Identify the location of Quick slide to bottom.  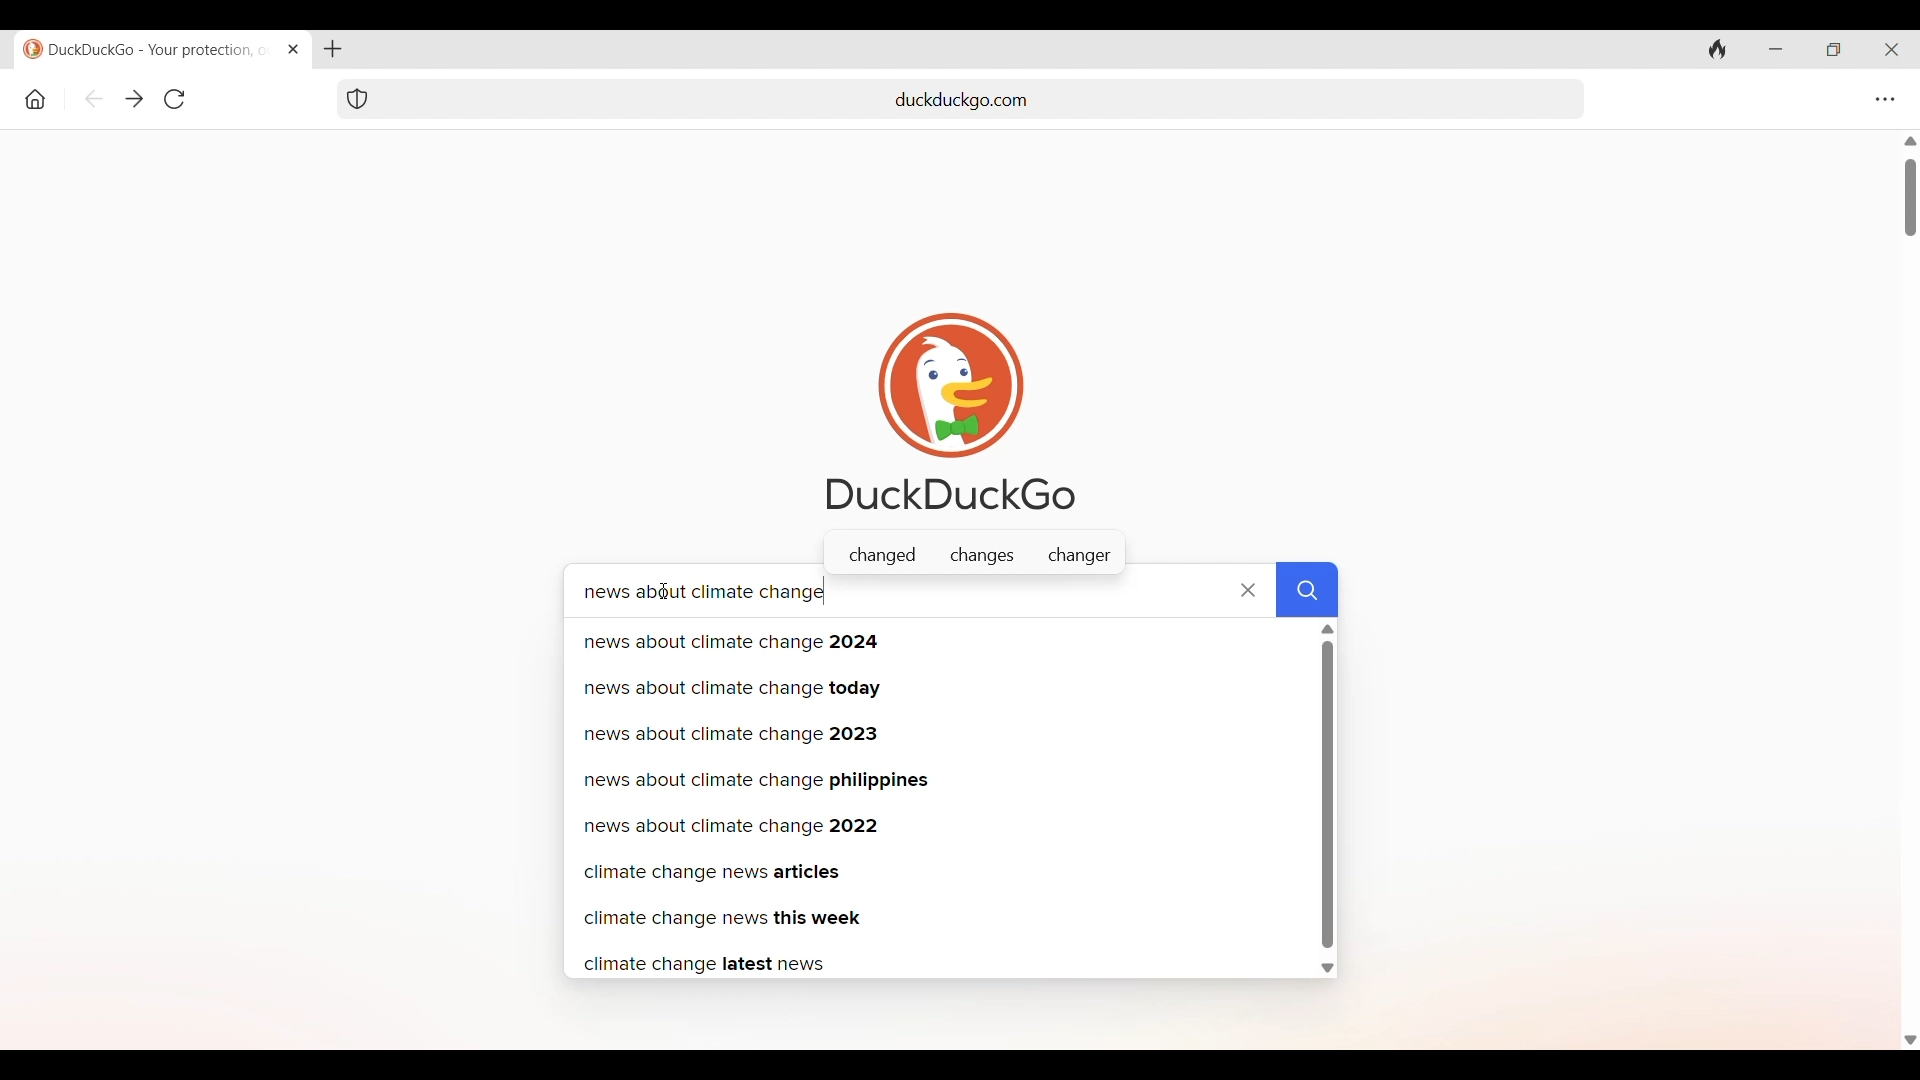
(1326, 968).